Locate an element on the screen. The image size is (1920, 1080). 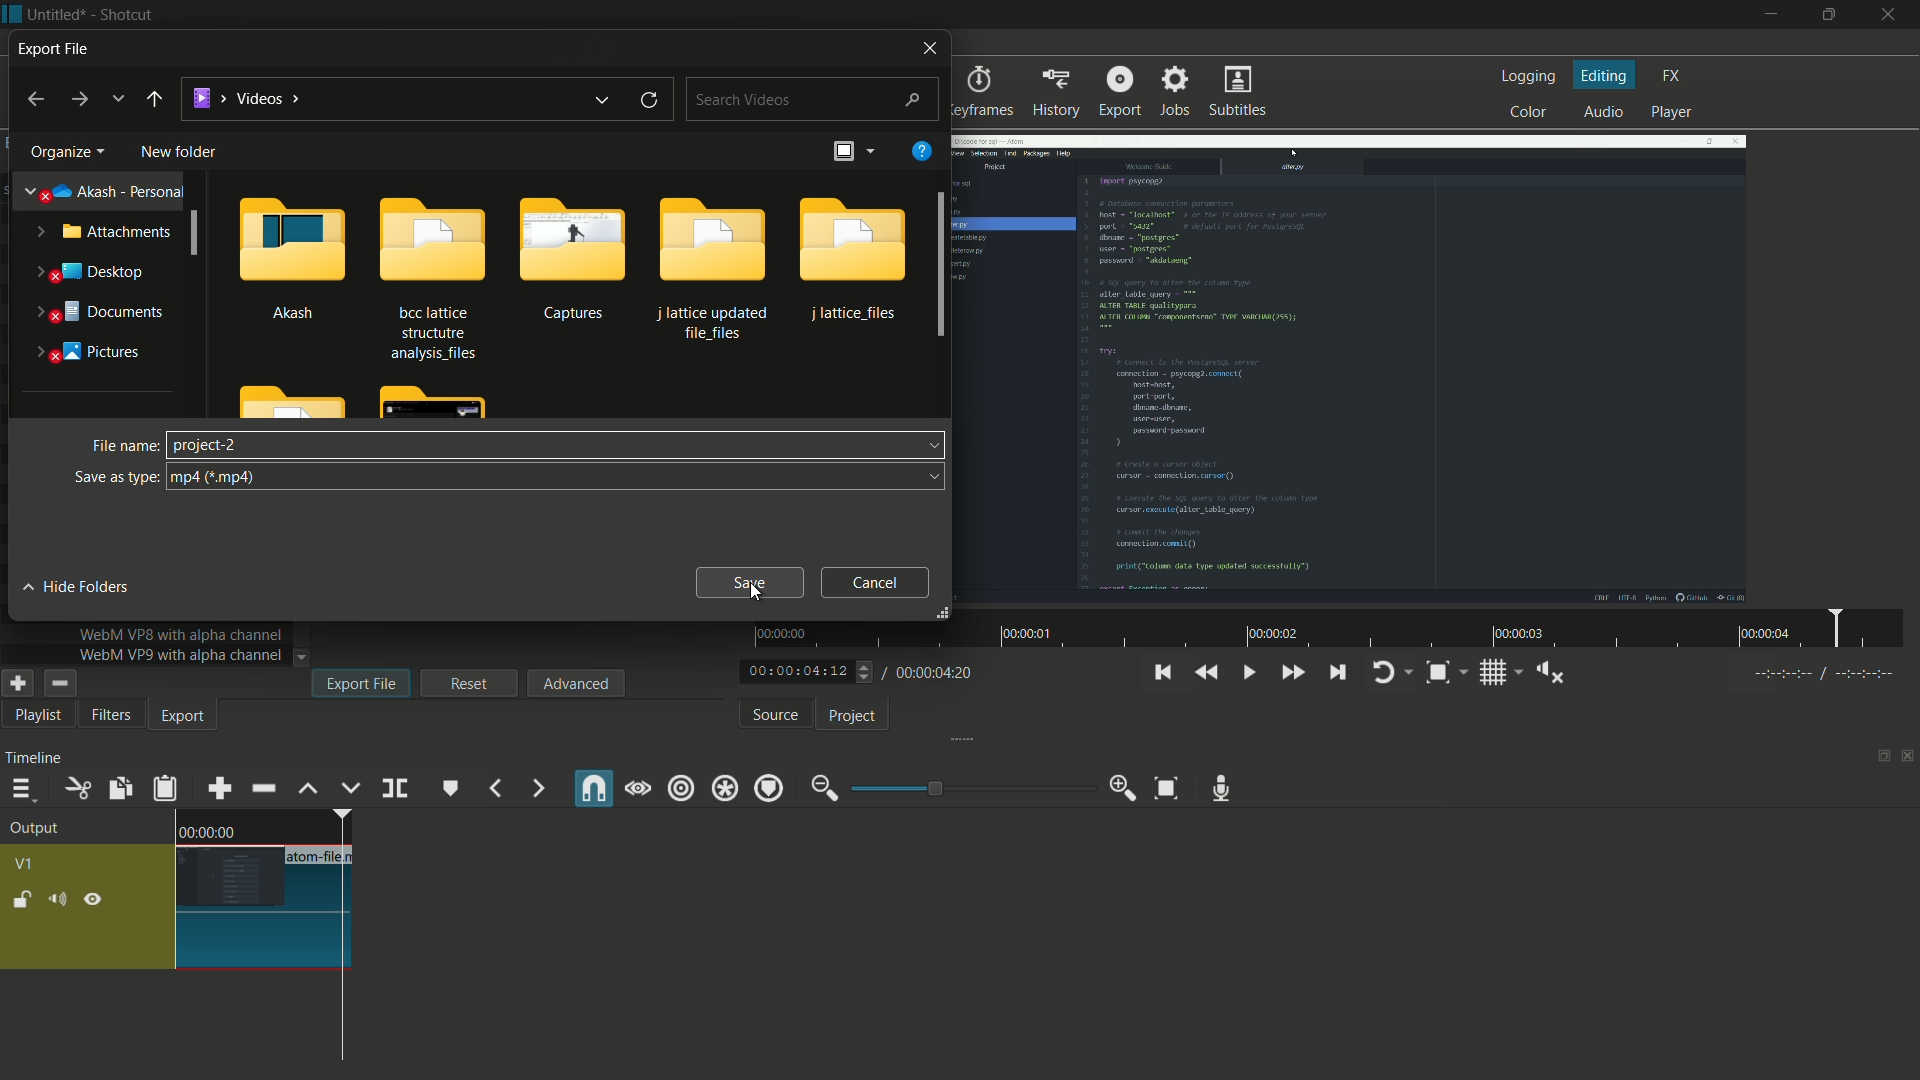
recent location is located at coordinates (117, 99).